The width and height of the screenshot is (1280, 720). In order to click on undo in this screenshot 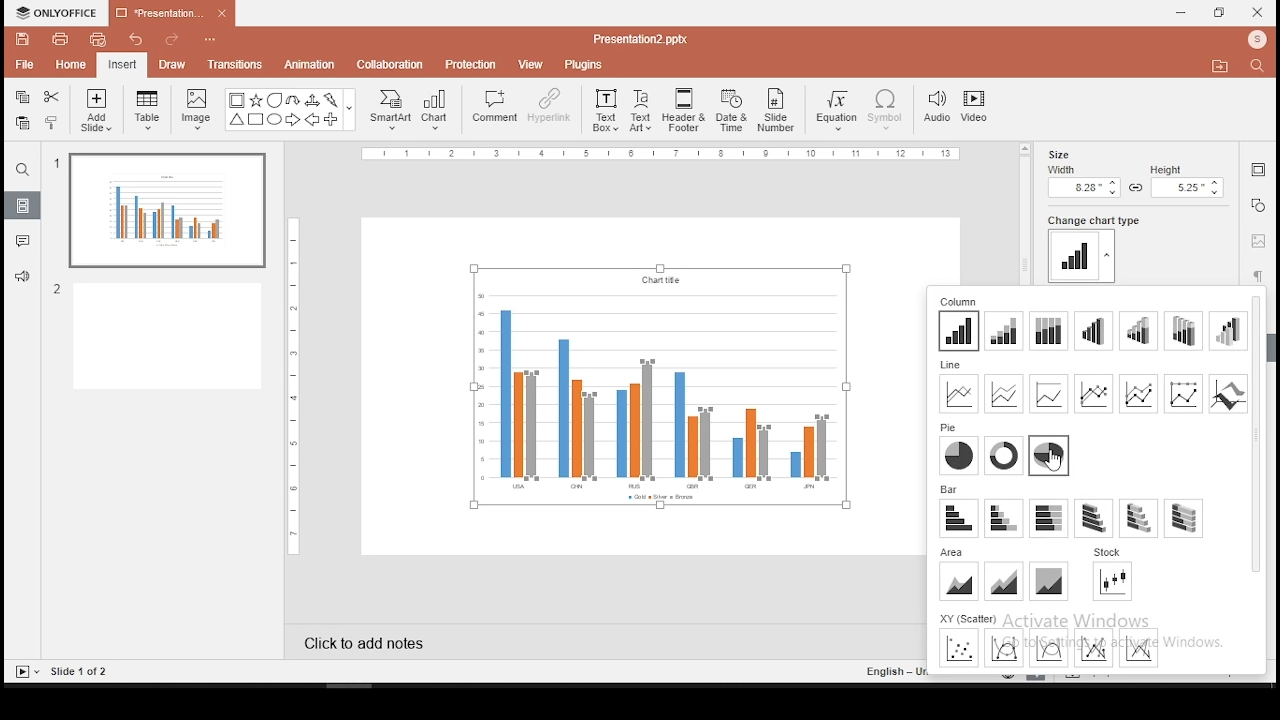, I will do `click(134, 38)`.